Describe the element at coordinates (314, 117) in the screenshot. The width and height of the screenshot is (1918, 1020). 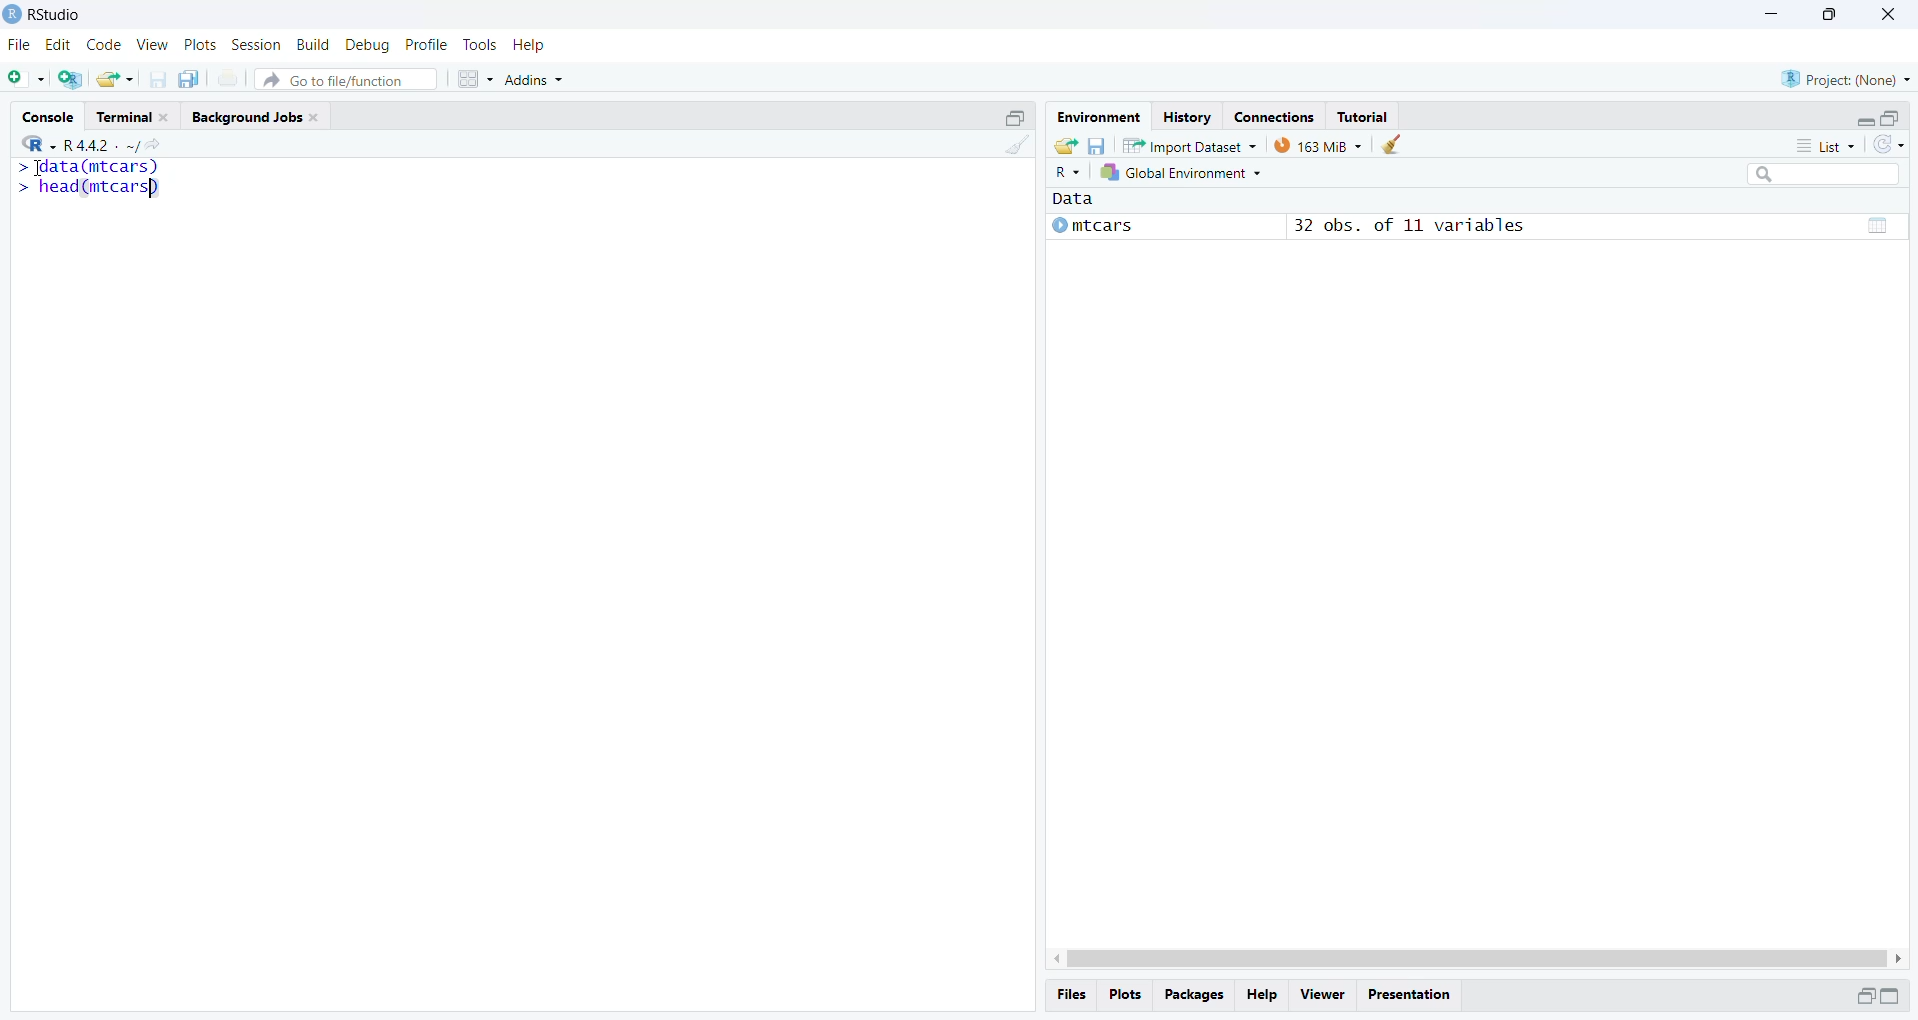
I see `close` at that location.